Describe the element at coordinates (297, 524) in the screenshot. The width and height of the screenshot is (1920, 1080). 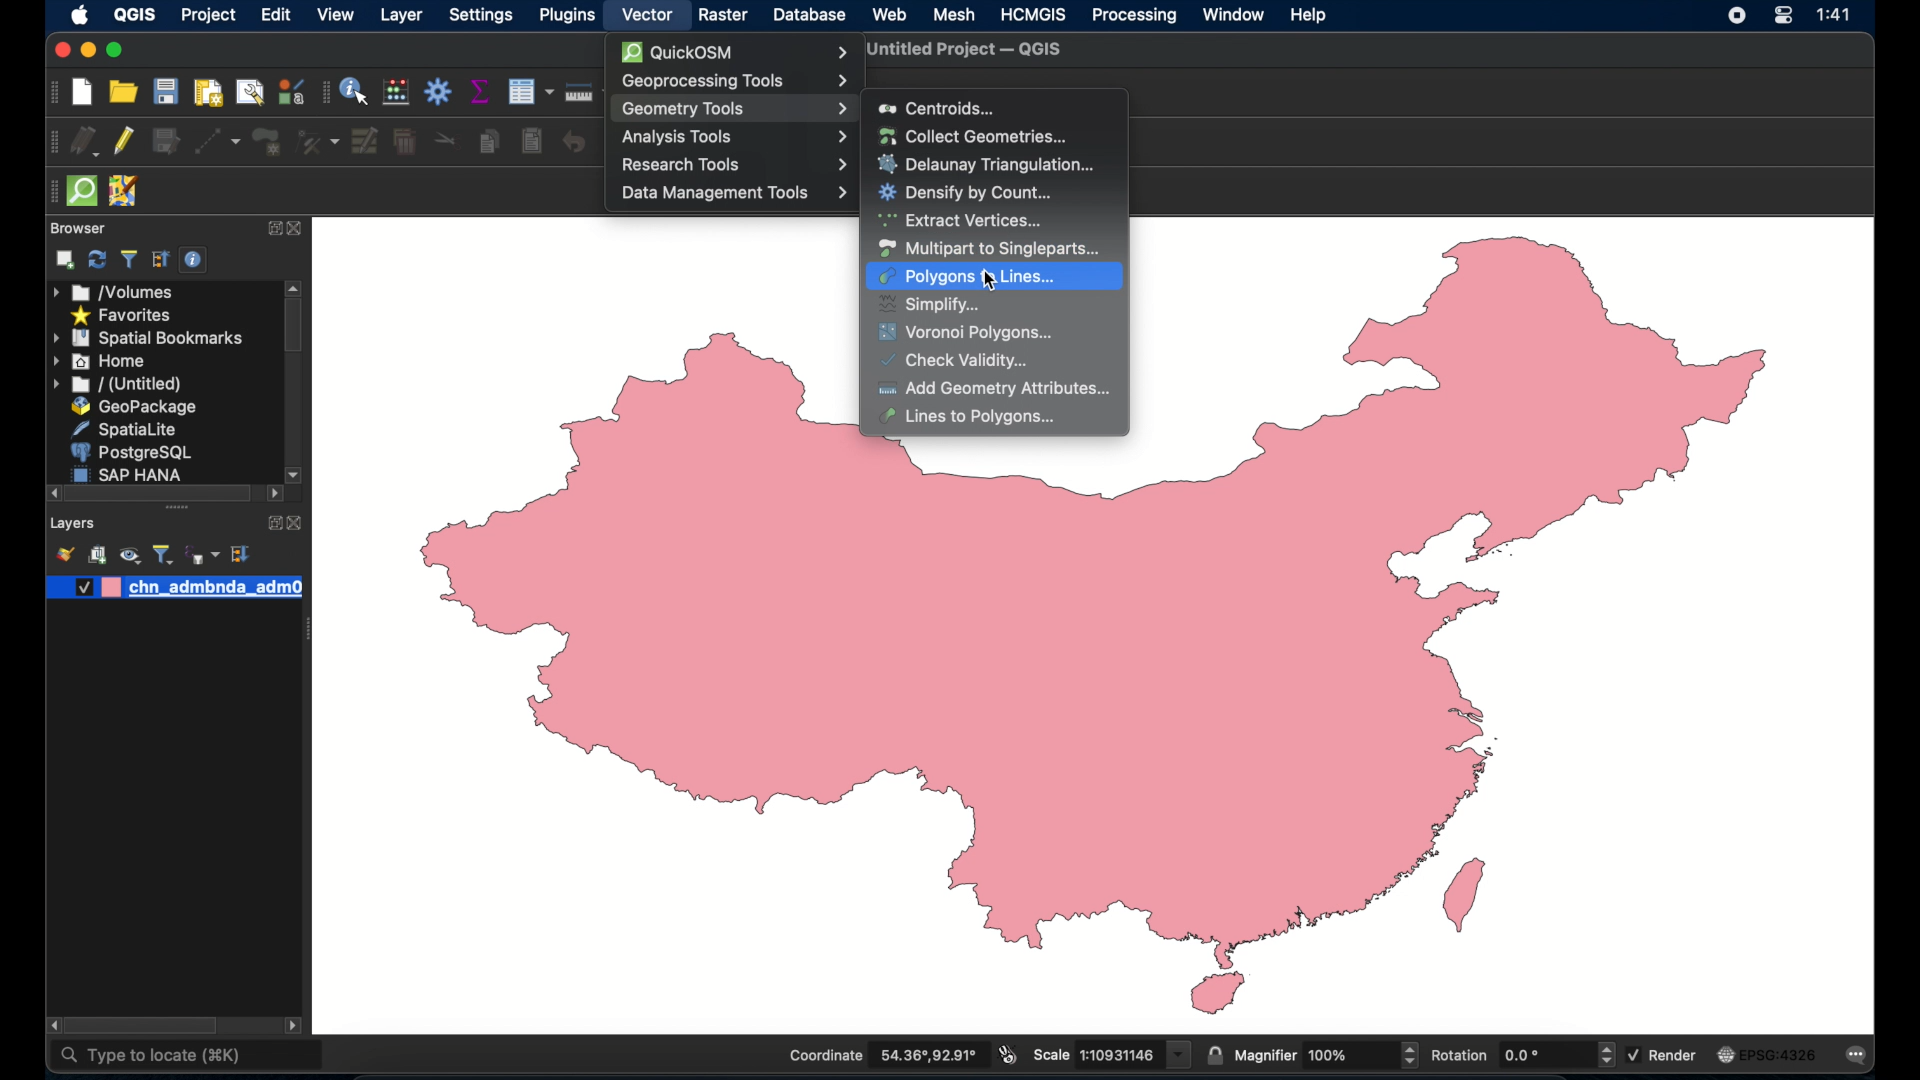
I see `close` at that location.